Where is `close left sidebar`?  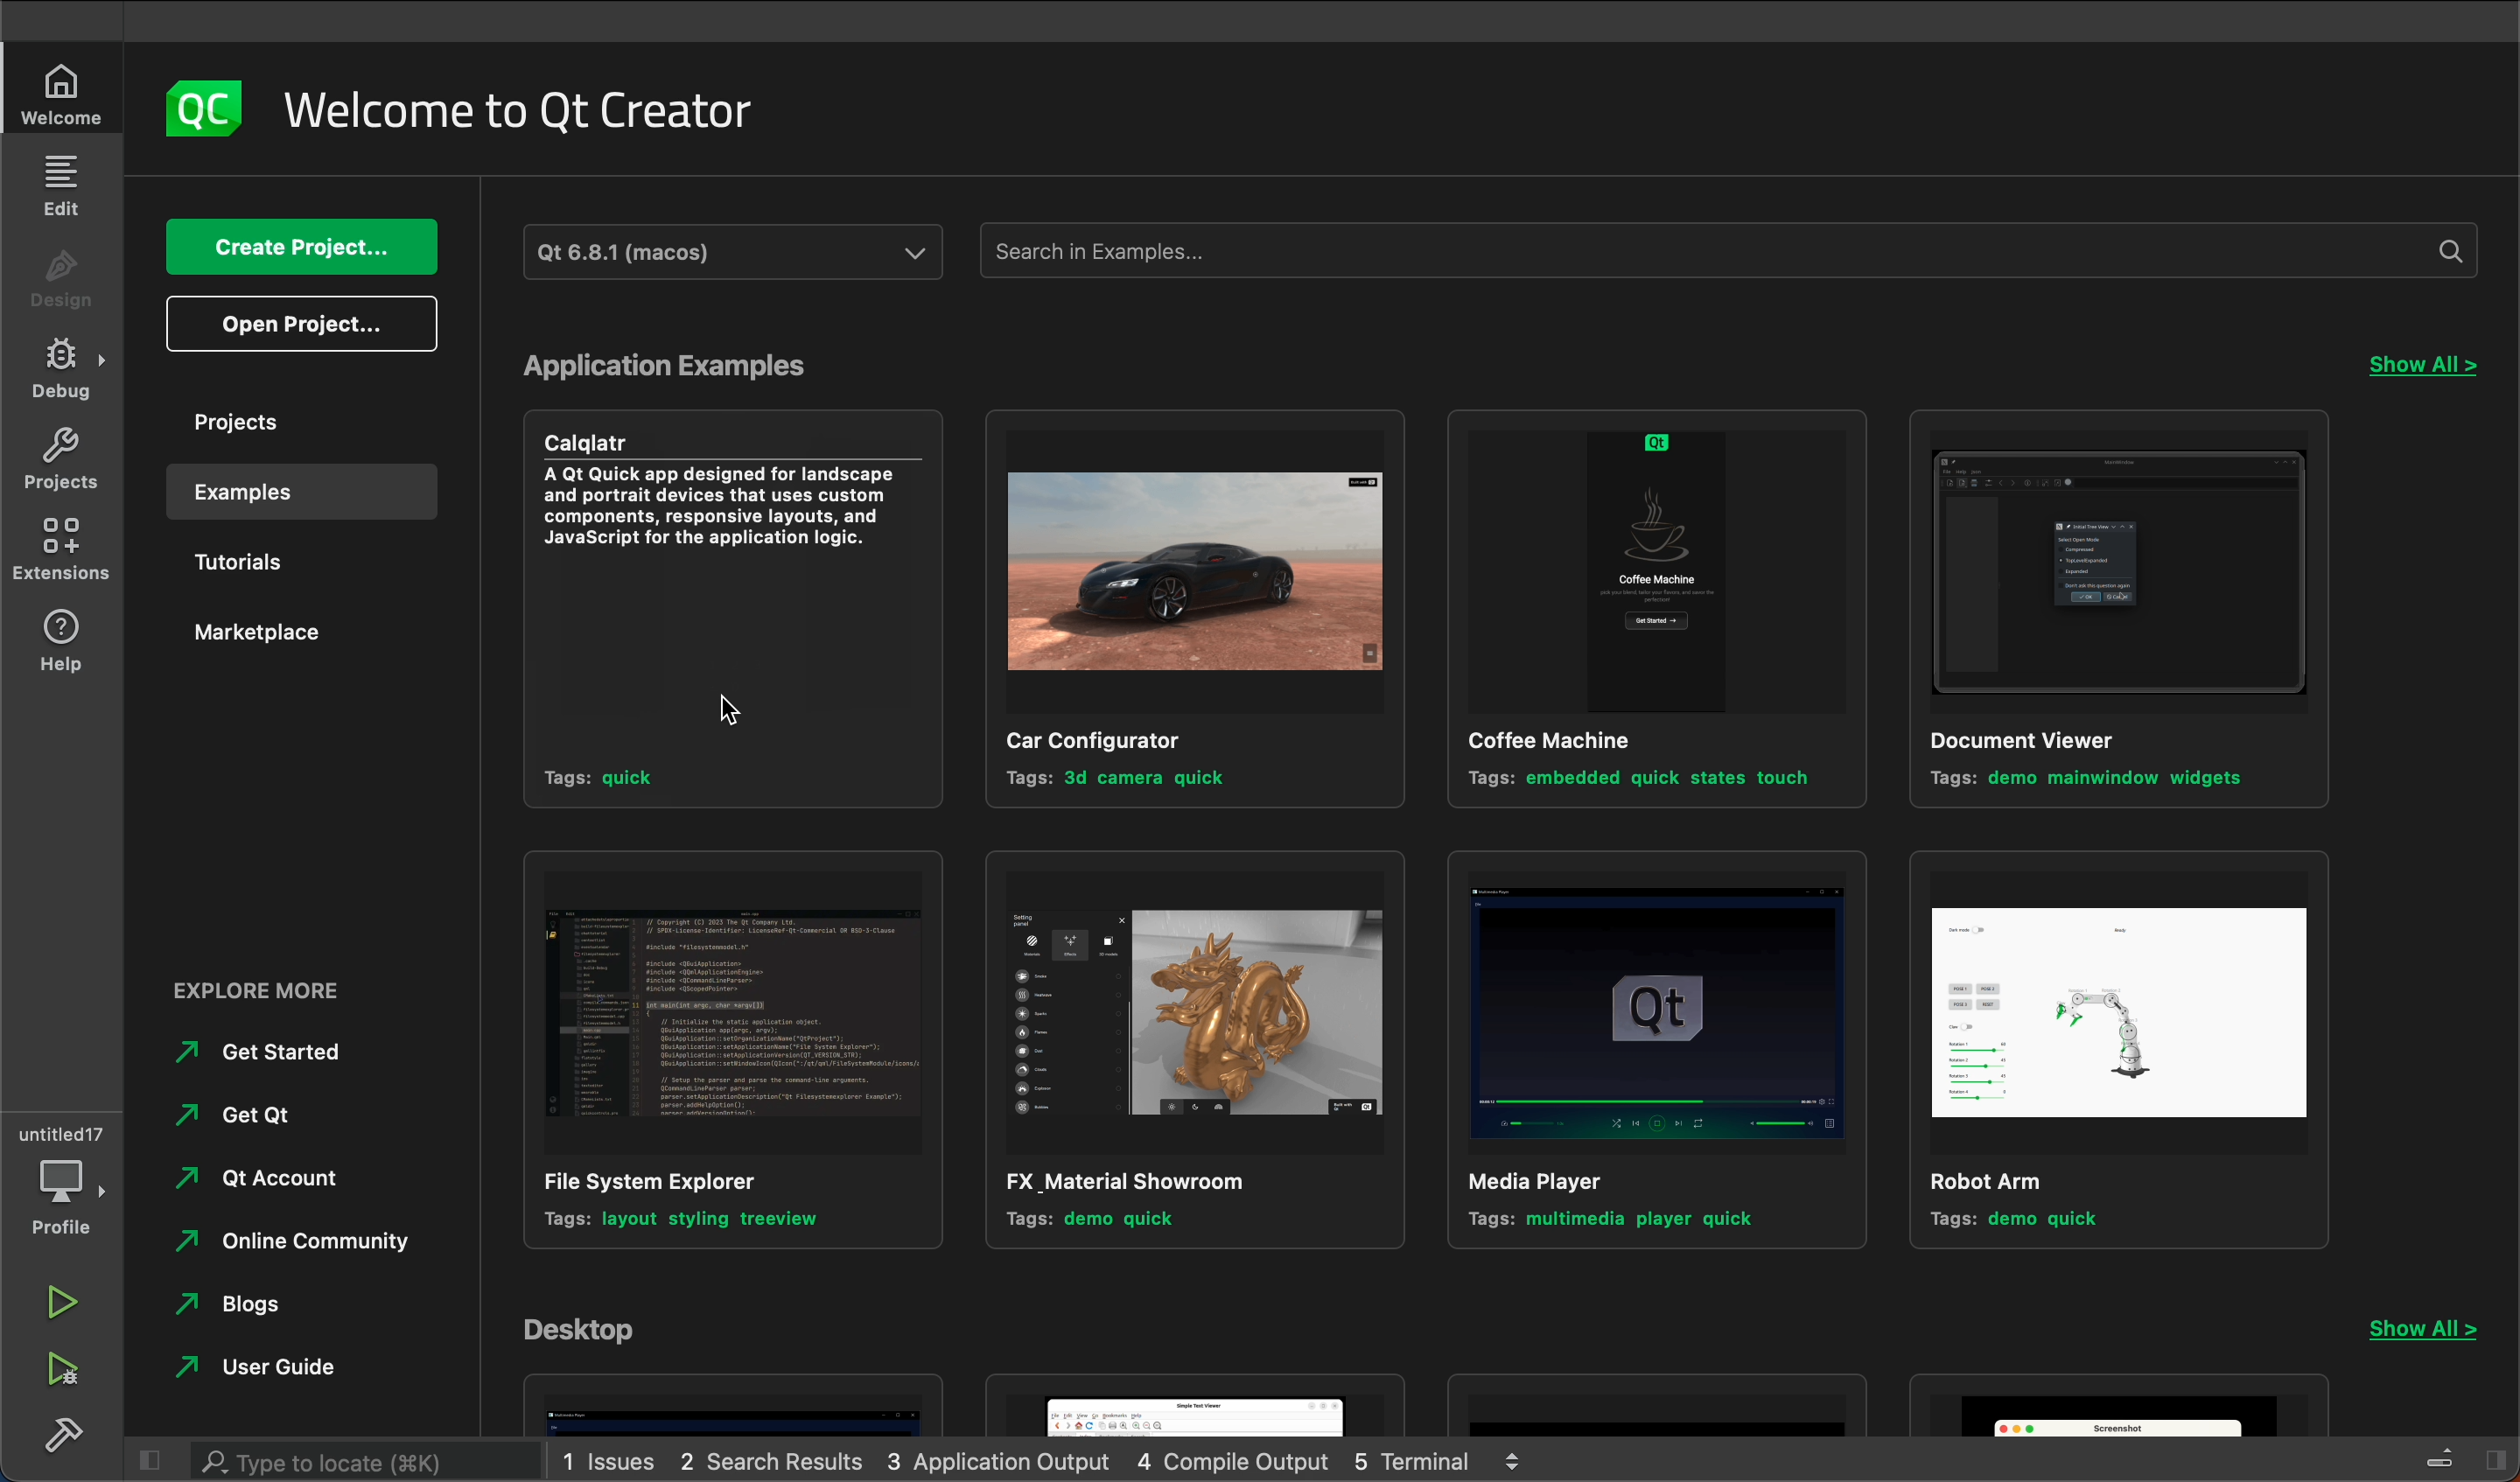
close left sidebar is located at coordinates (153, 1458).